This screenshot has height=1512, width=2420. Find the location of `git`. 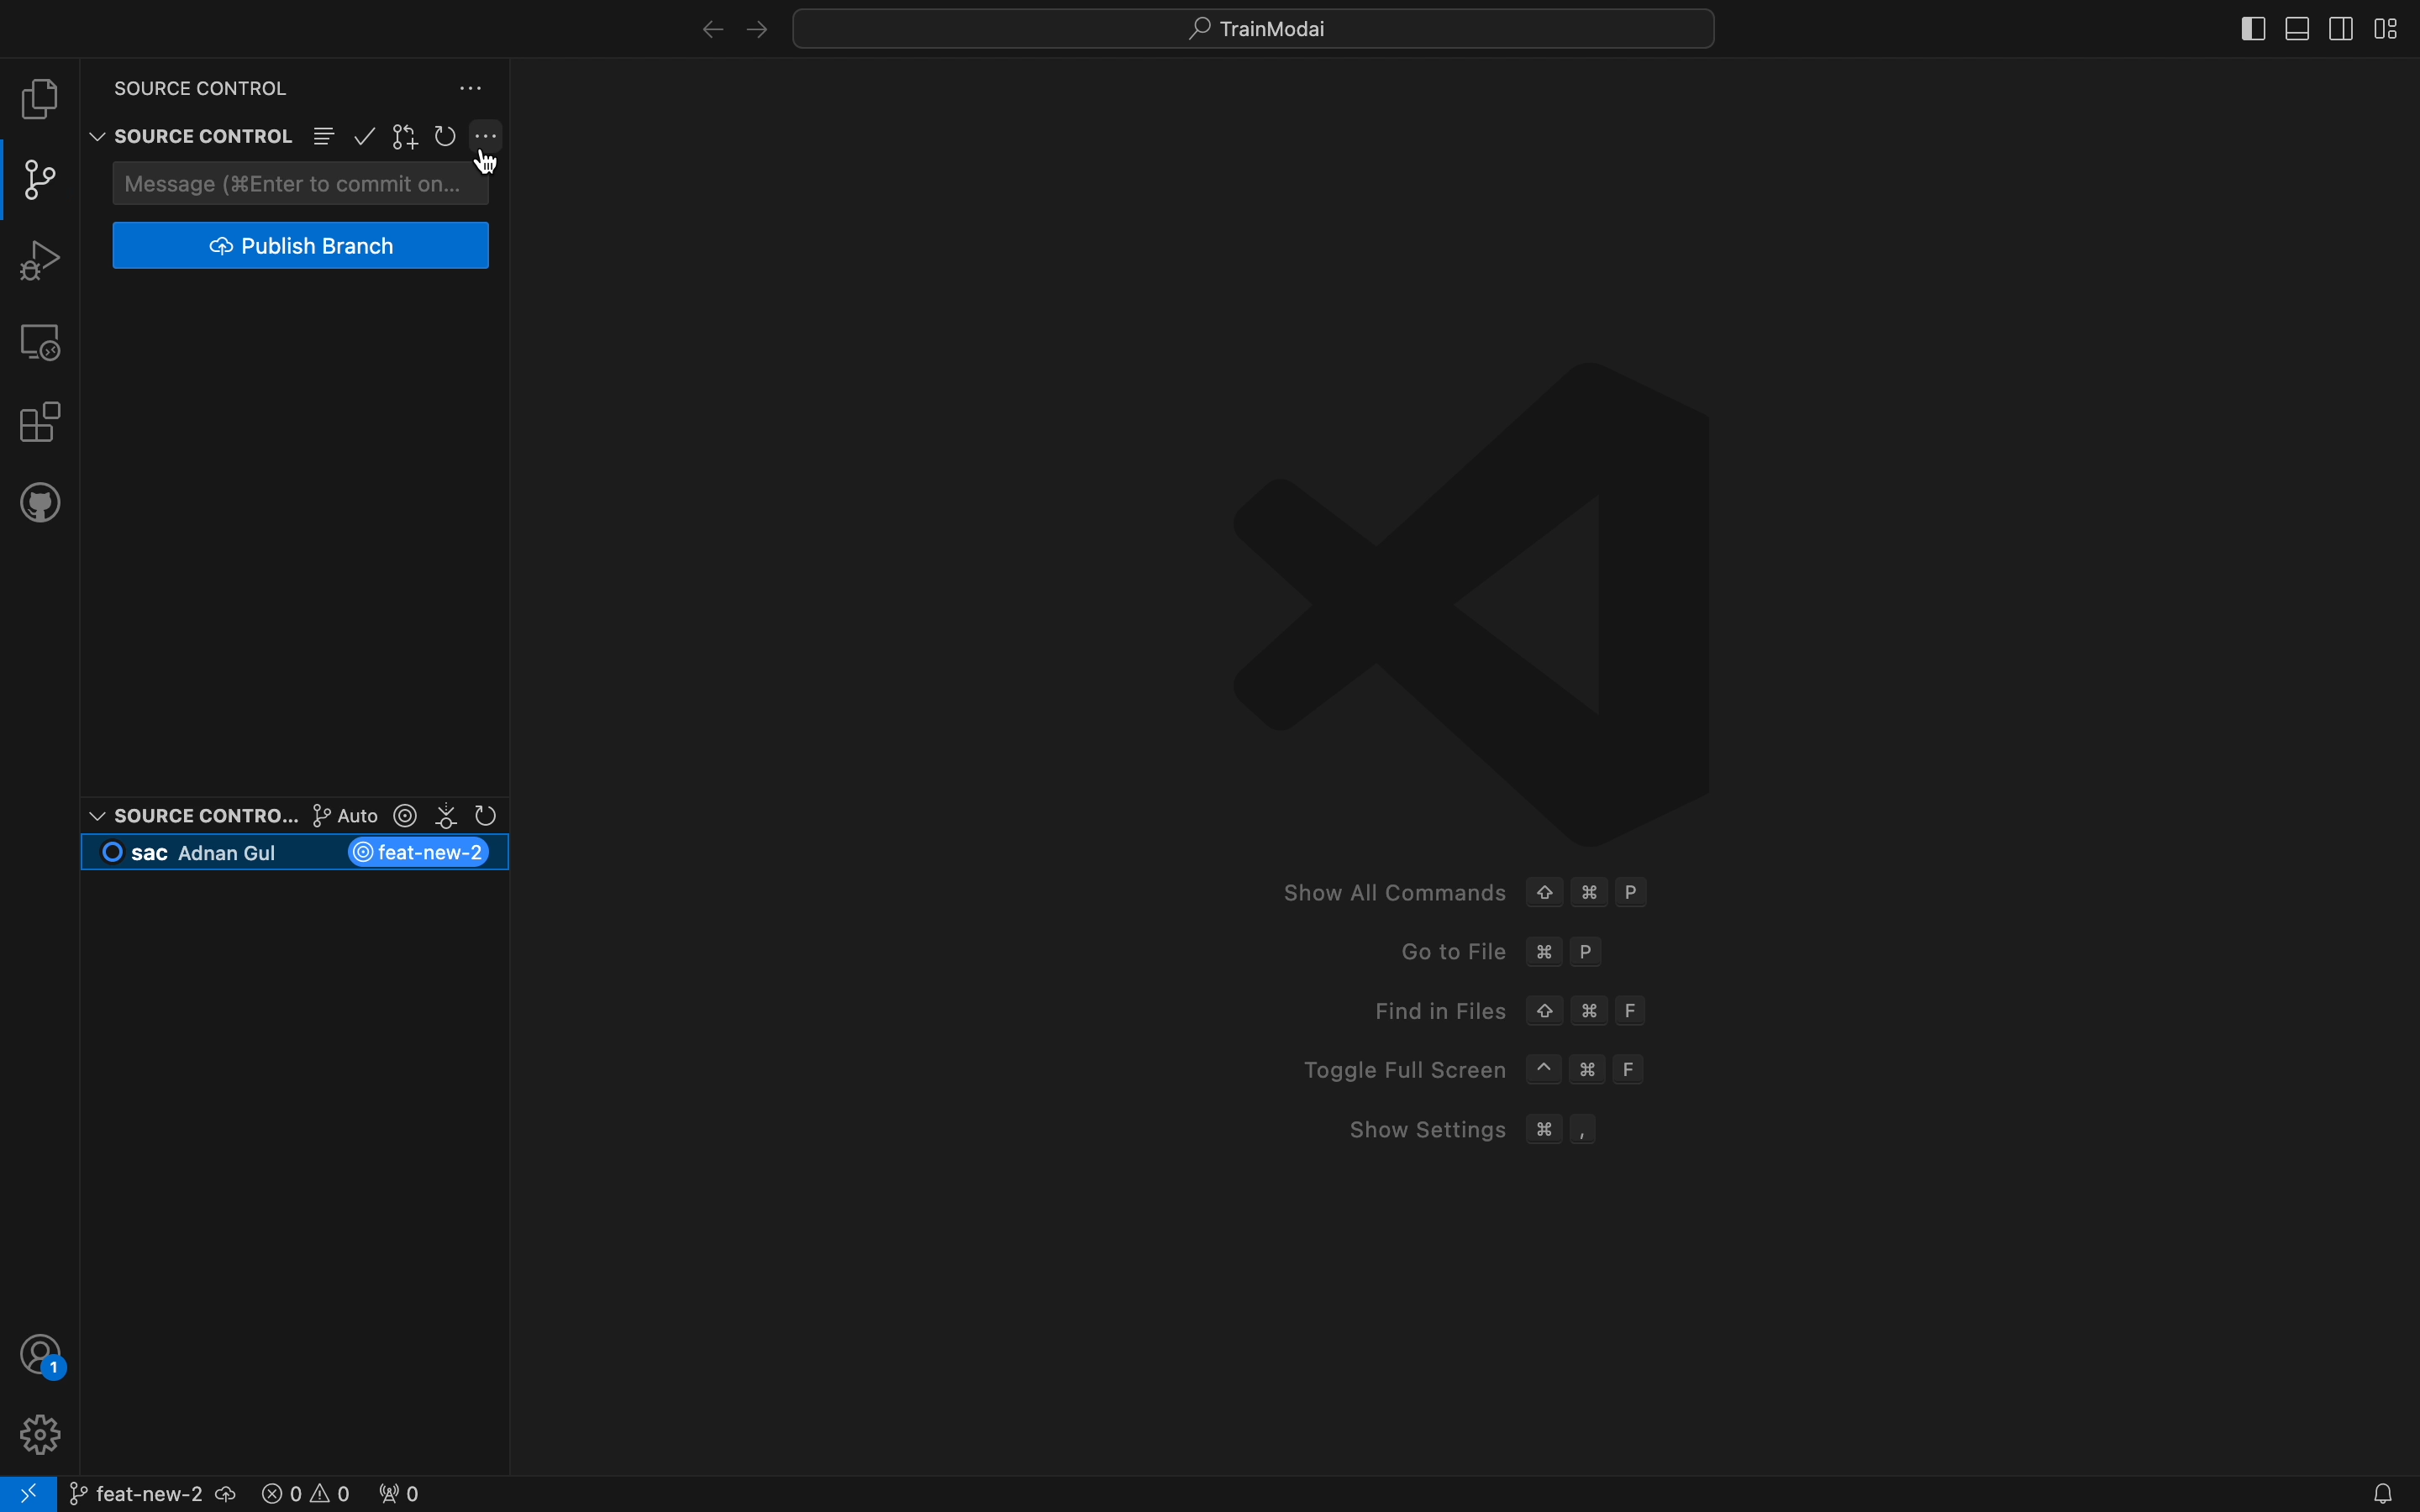

git is located at coordinates (44, 180).